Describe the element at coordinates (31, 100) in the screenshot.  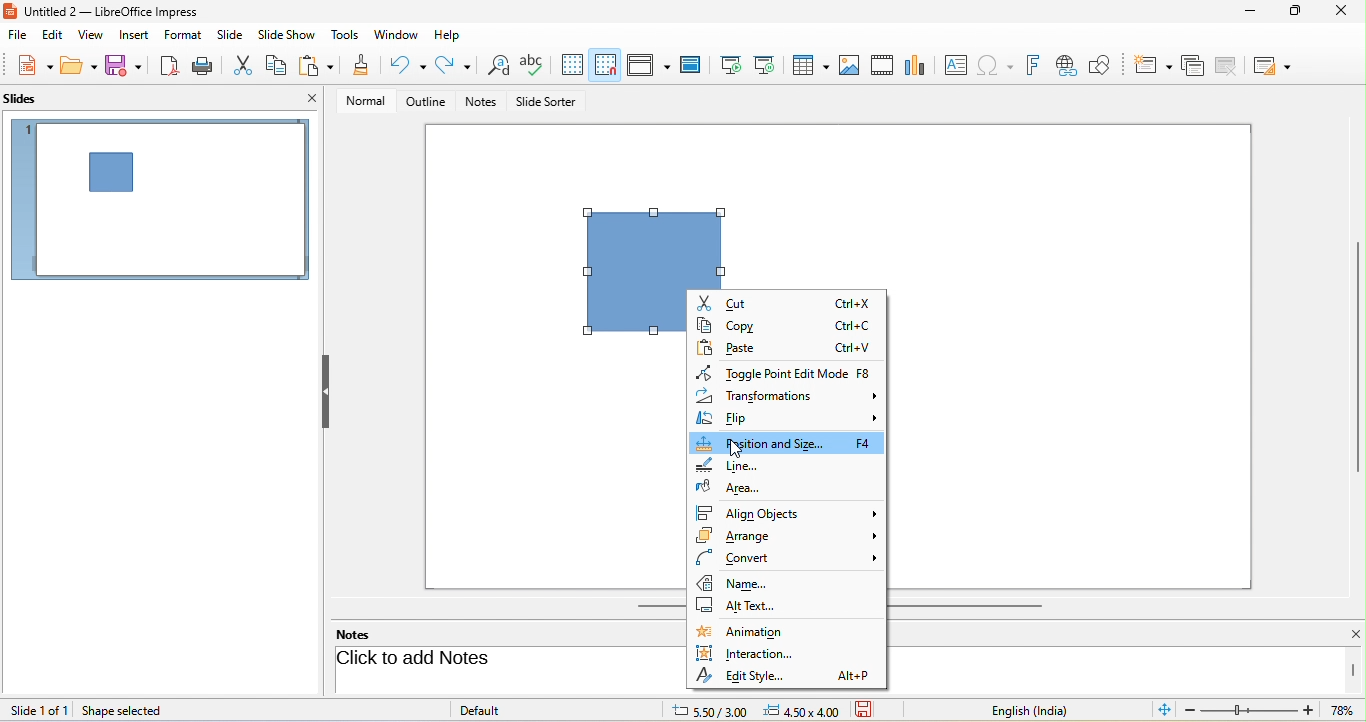
I see `slides` at that location.